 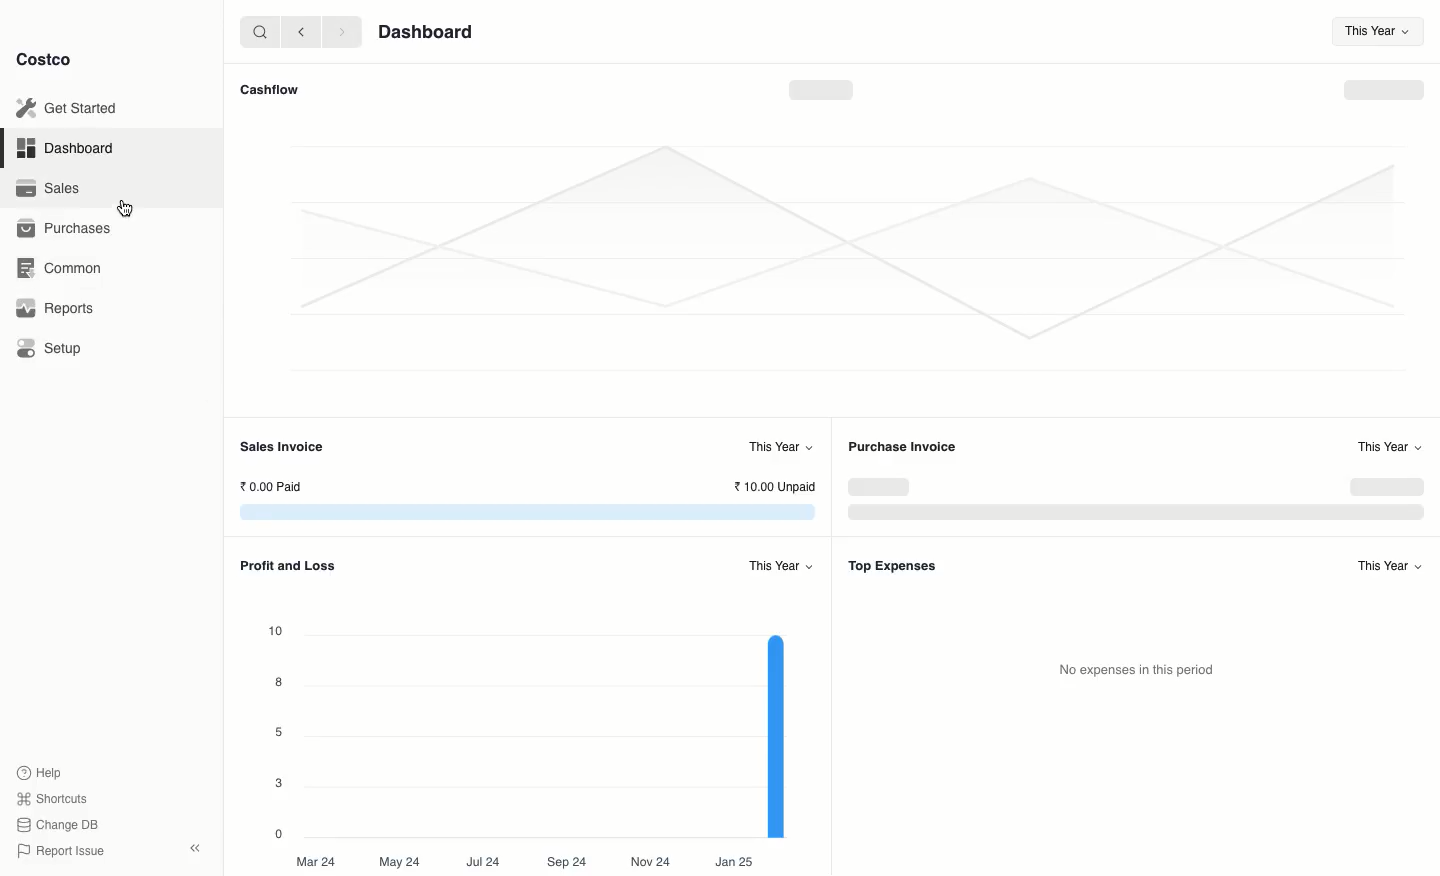 I want to click on This Year, so click(x=1390, y=565).